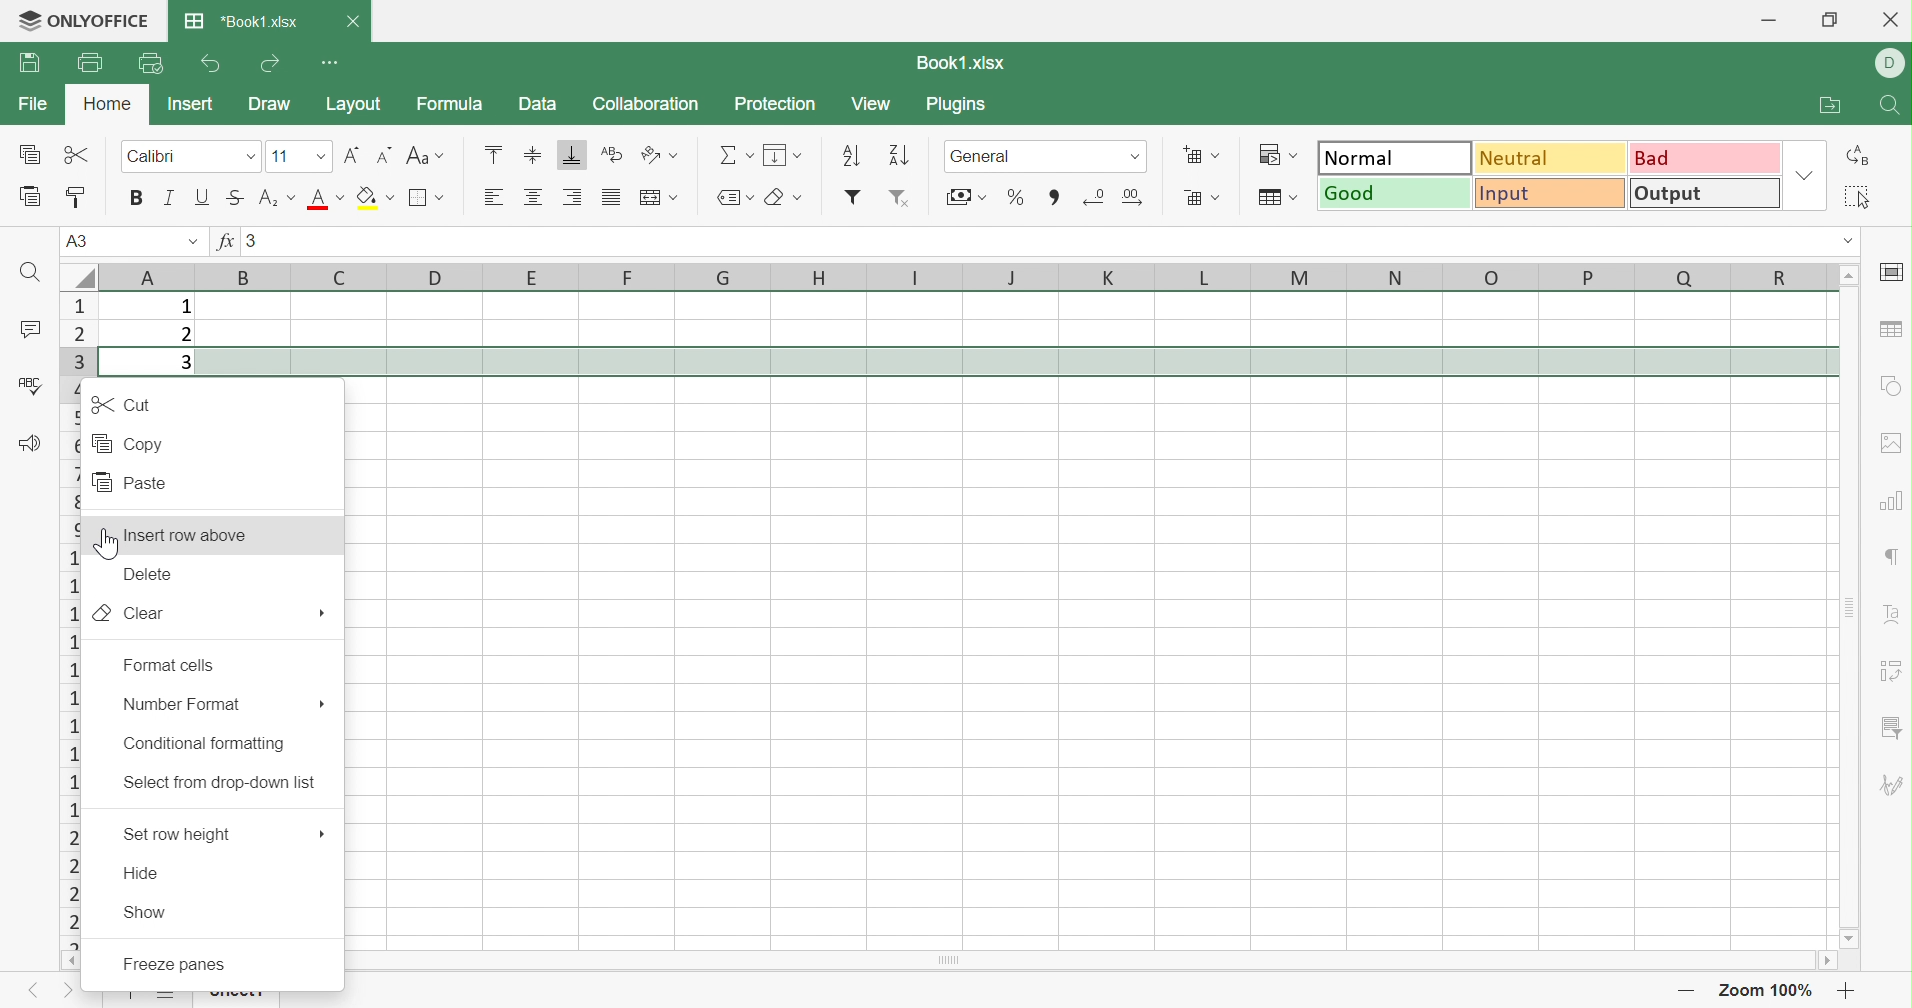 The height and width of the screenshot is (1008, 1912). Describe the element at coordinates (1889, 333) in the screenshot. I see `Table settings` at that location.